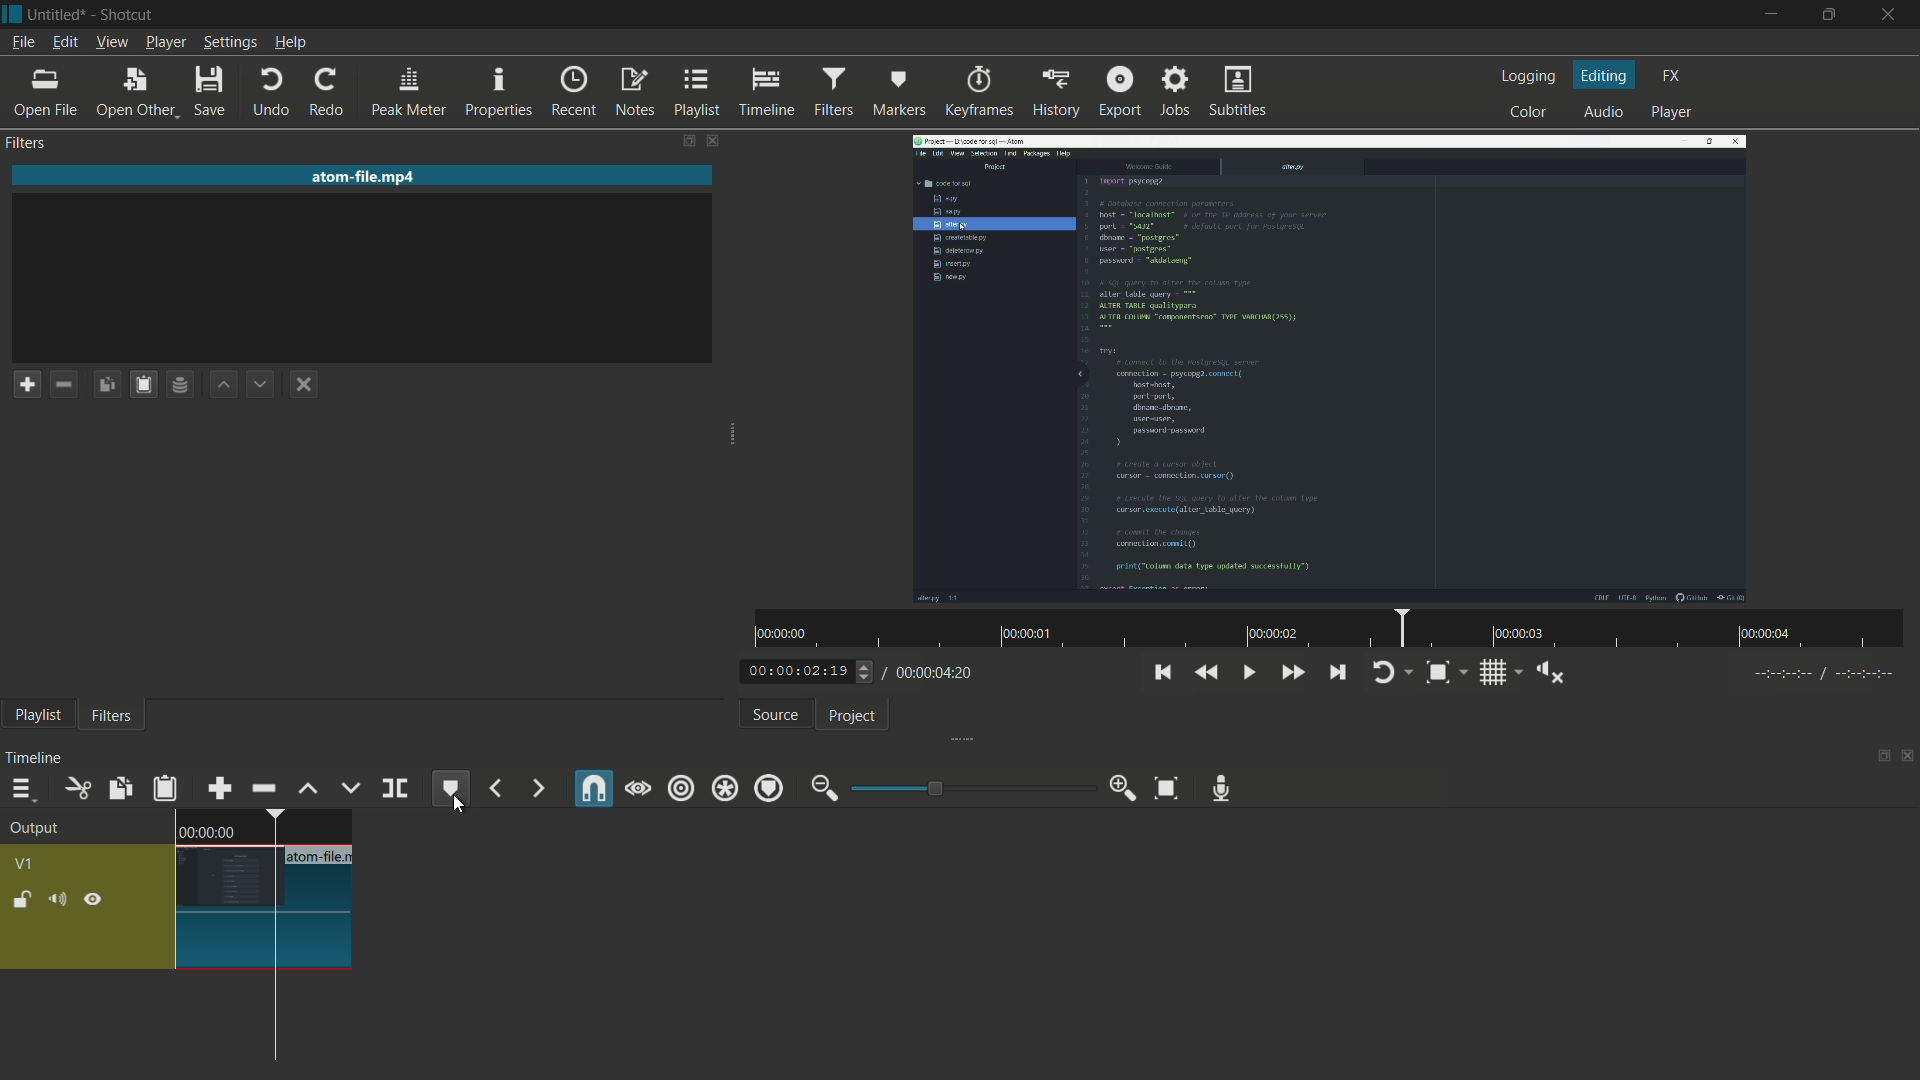 The height and width of the screenshot is (1080, 1920). I want to click on project name, so click(58, 14).